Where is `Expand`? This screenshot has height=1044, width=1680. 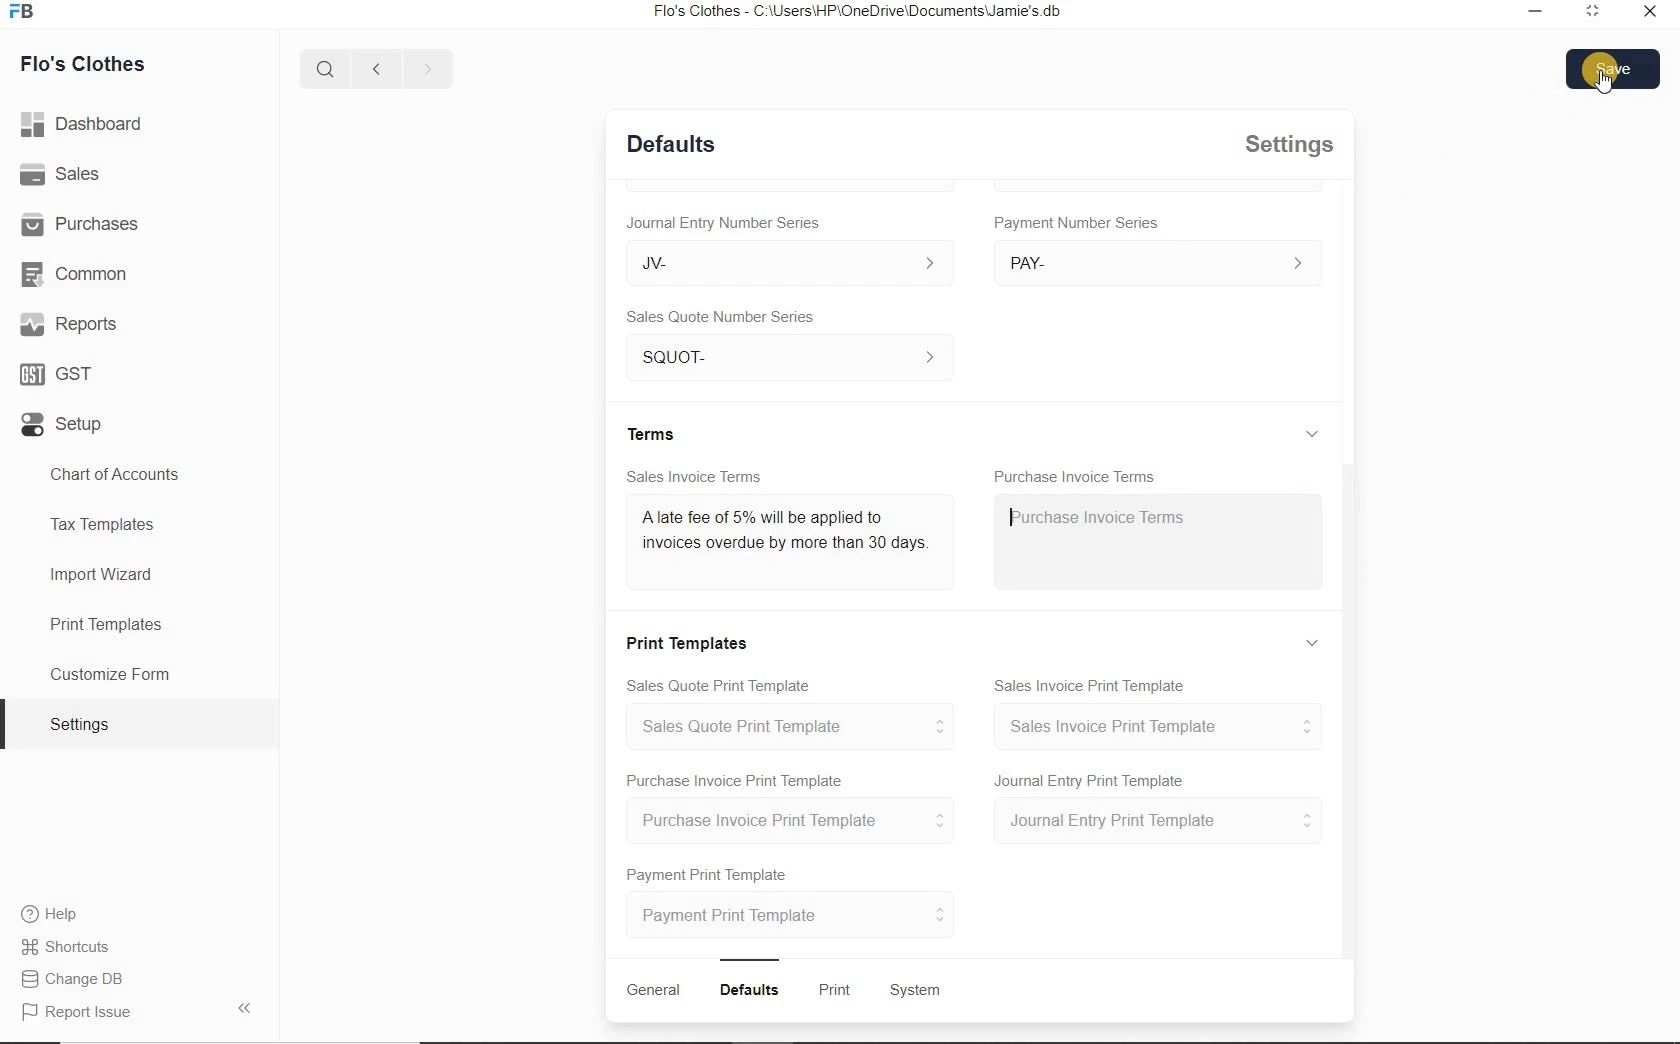 Expand is located at coordinates (1317, 204).